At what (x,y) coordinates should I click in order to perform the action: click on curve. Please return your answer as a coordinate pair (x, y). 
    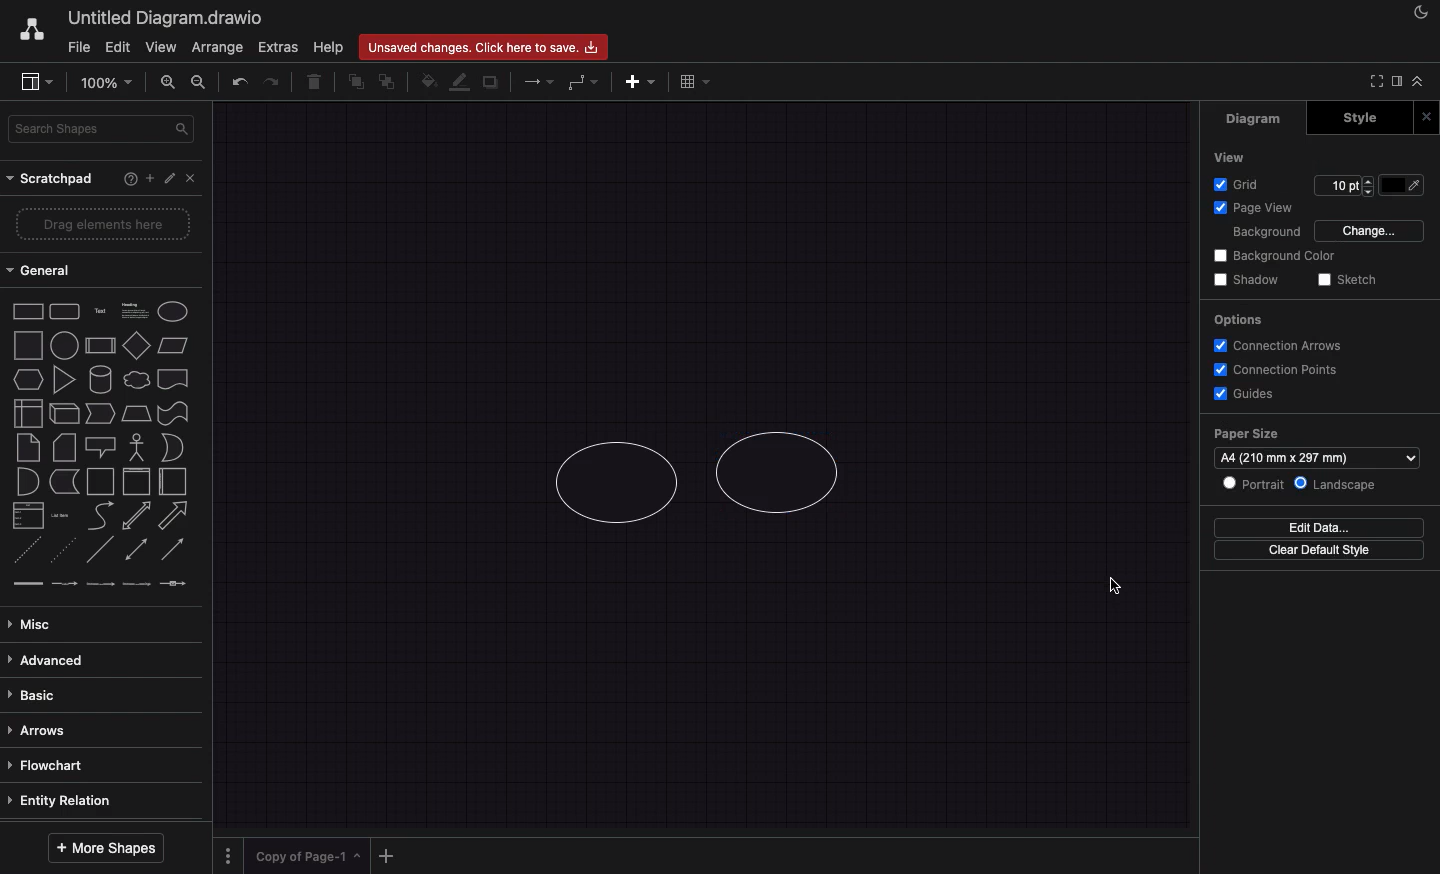
    Looking at the image, I should click on (100, 517).